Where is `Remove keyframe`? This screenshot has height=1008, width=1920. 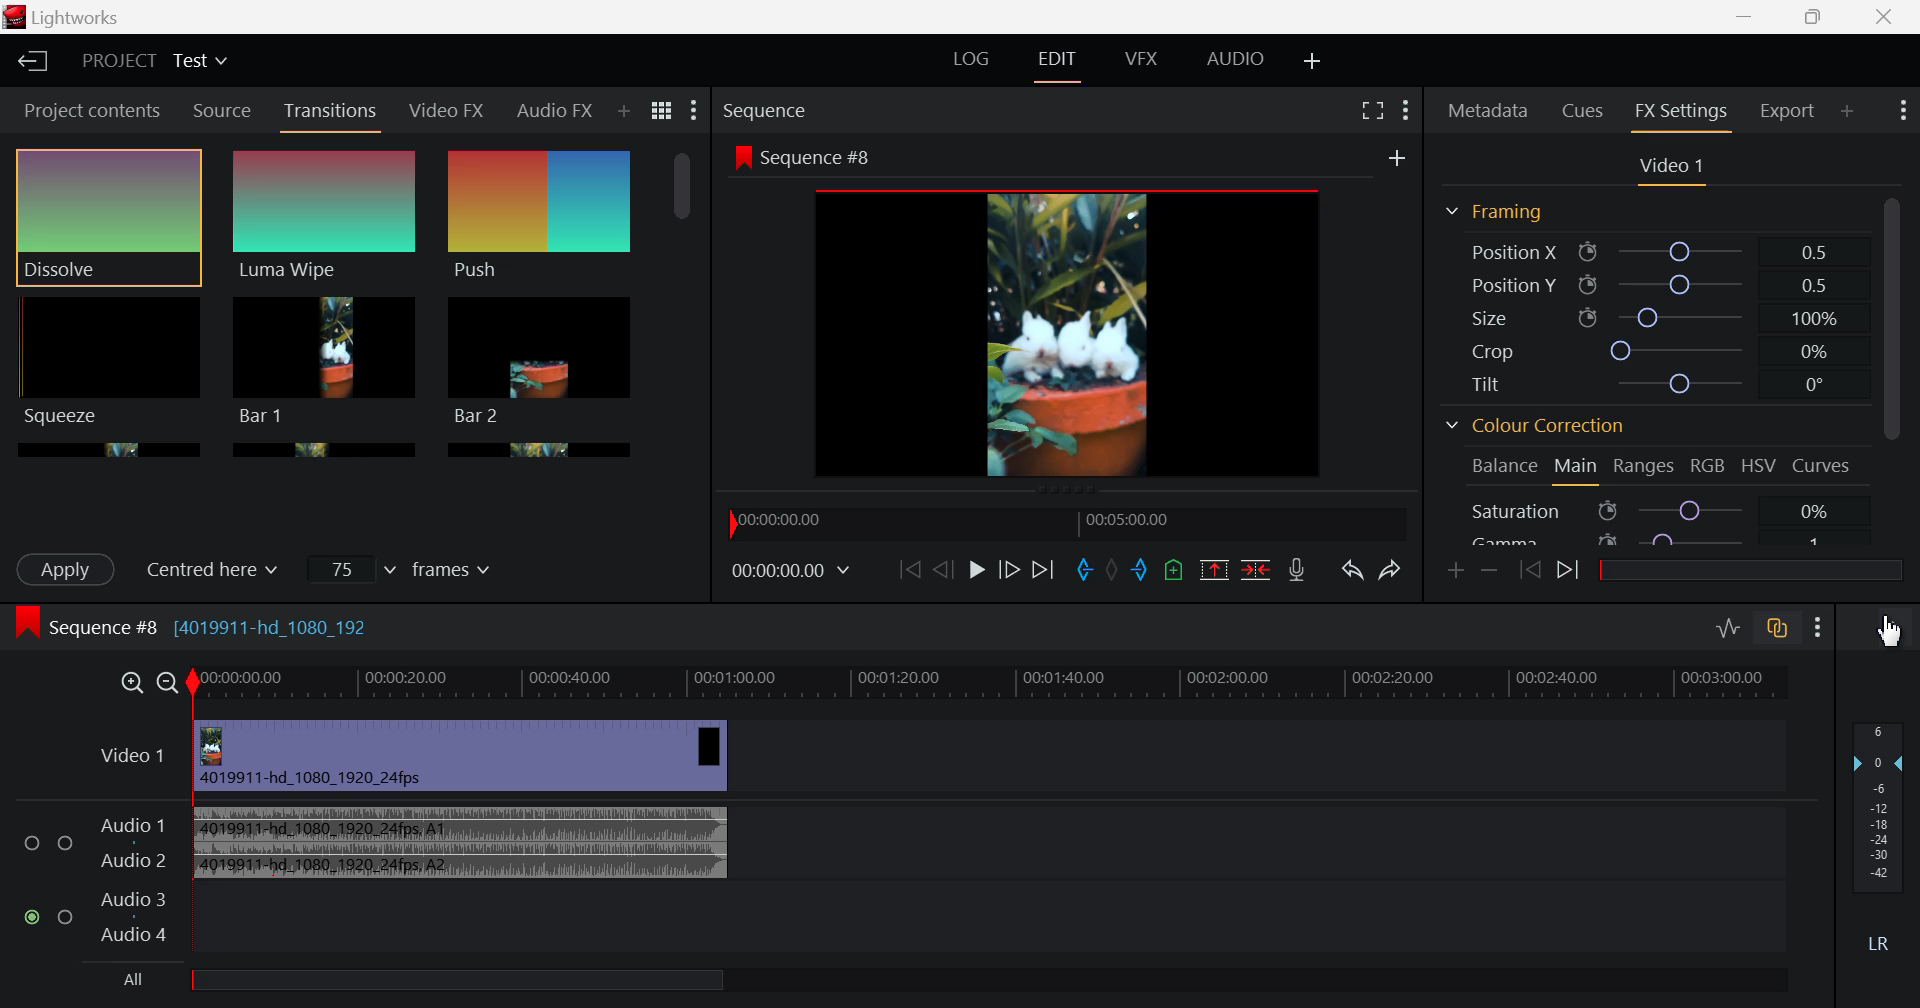
Remove keyframe is located at coordinates (1488, 570).